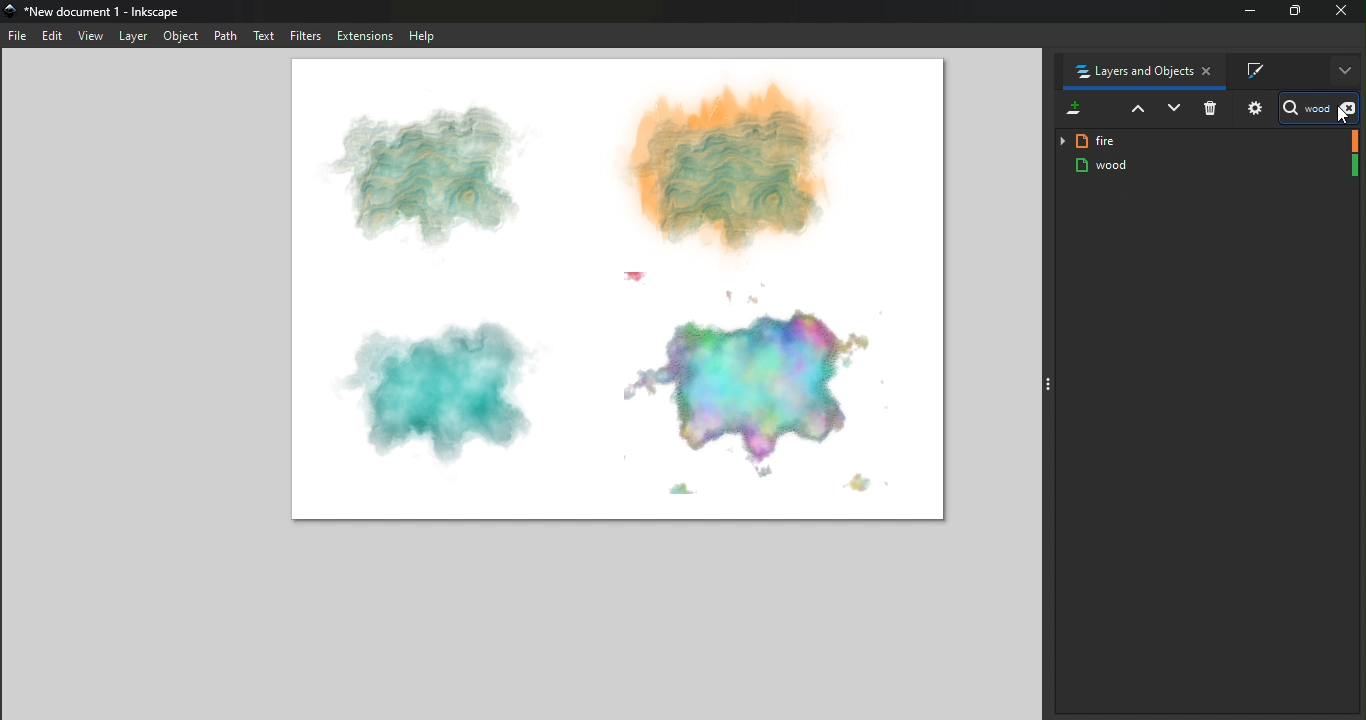 This screenshot has width=1366, height=720. What do you see at coordinates (1072, 110) in the screenshot?
I see `Add a new layer` at bounding box center [1072, 110].